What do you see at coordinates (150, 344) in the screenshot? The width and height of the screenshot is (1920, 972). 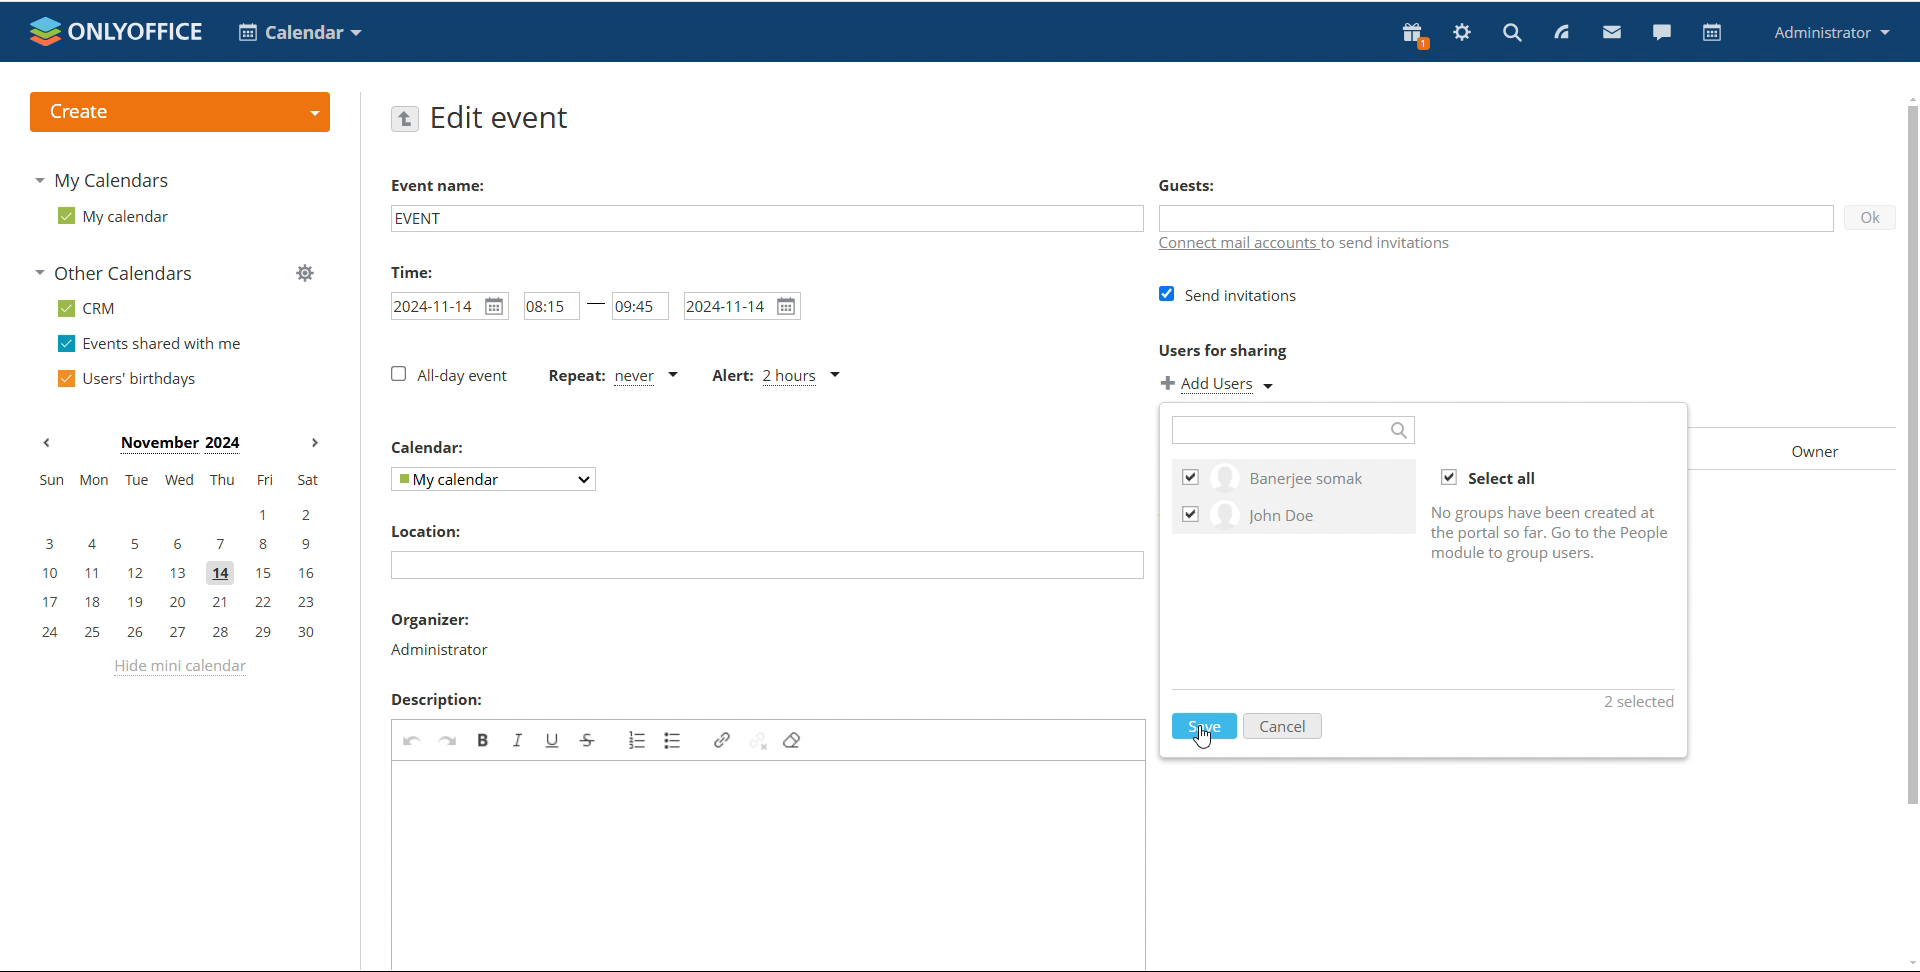 I see `events shared with me` at bounding box center [150, 344].